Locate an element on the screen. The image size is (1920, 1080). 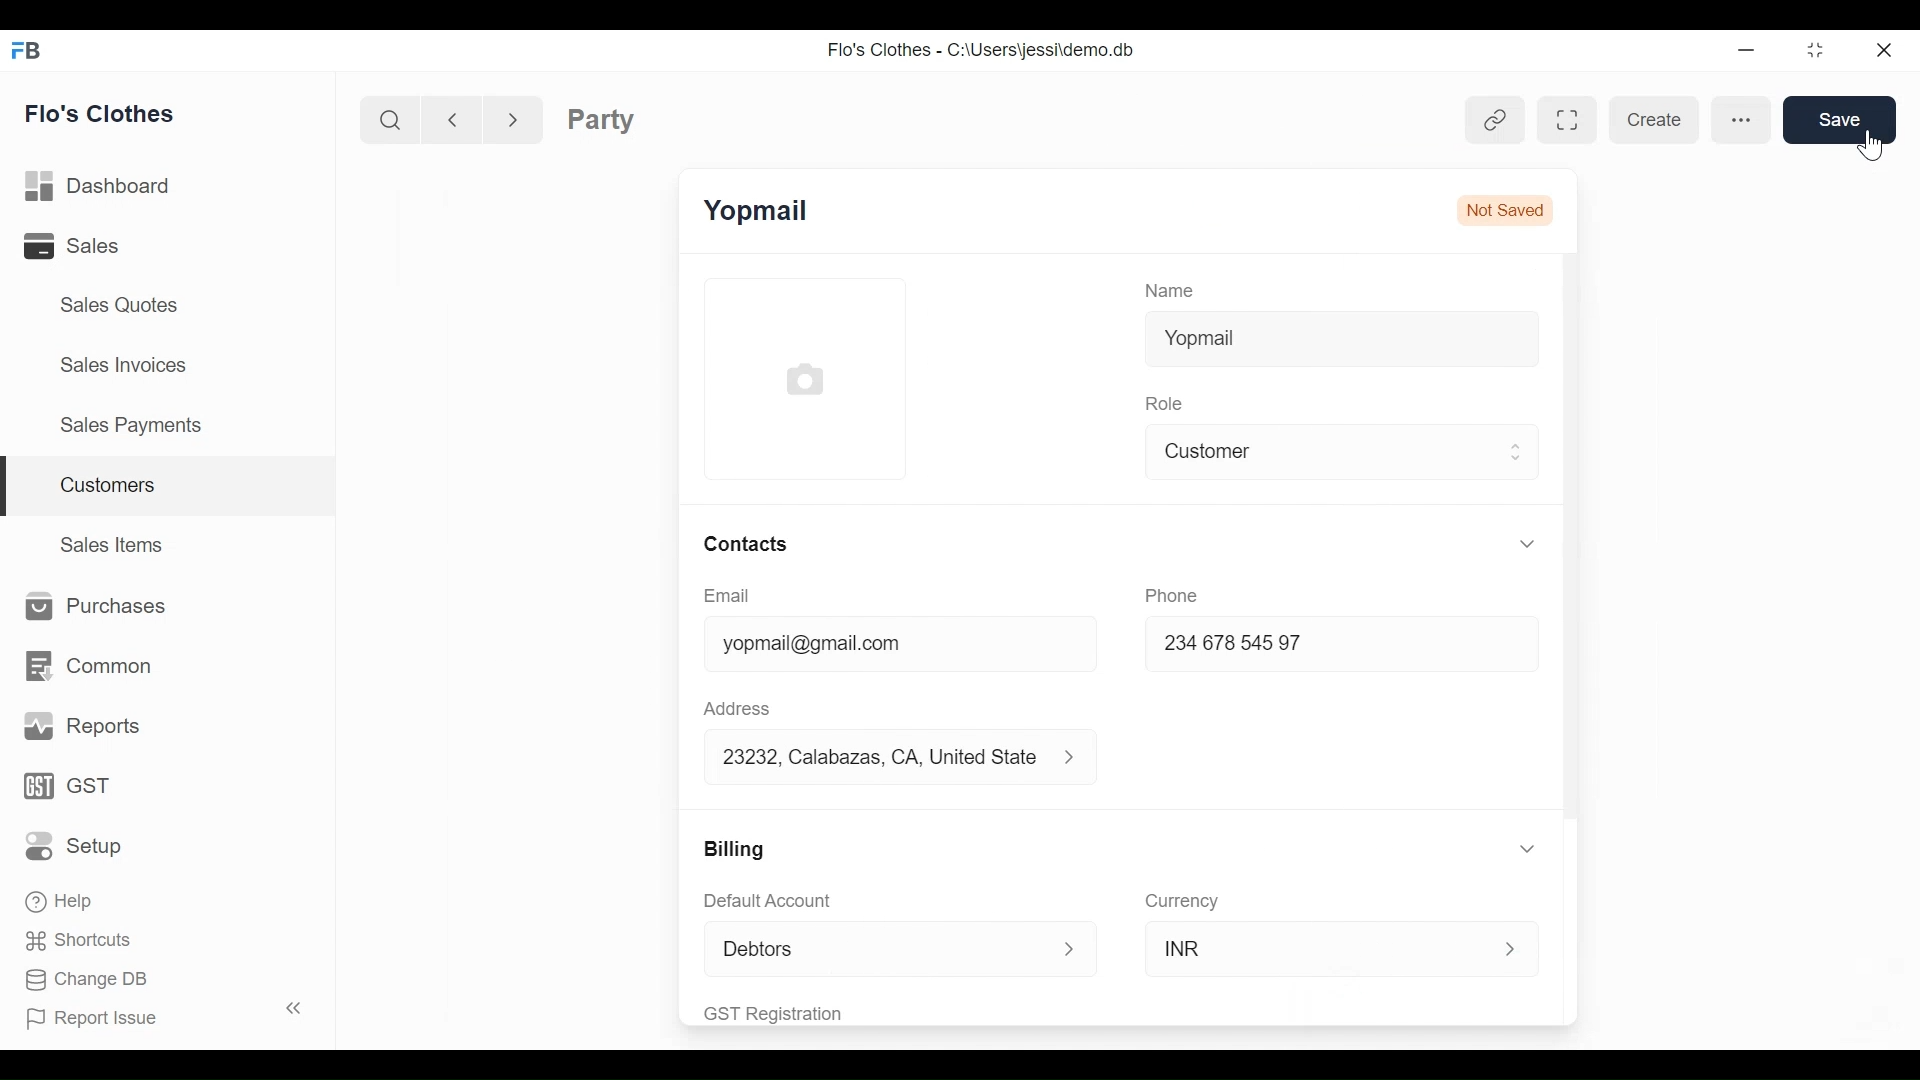
Address is located at coordinates (736, 708).